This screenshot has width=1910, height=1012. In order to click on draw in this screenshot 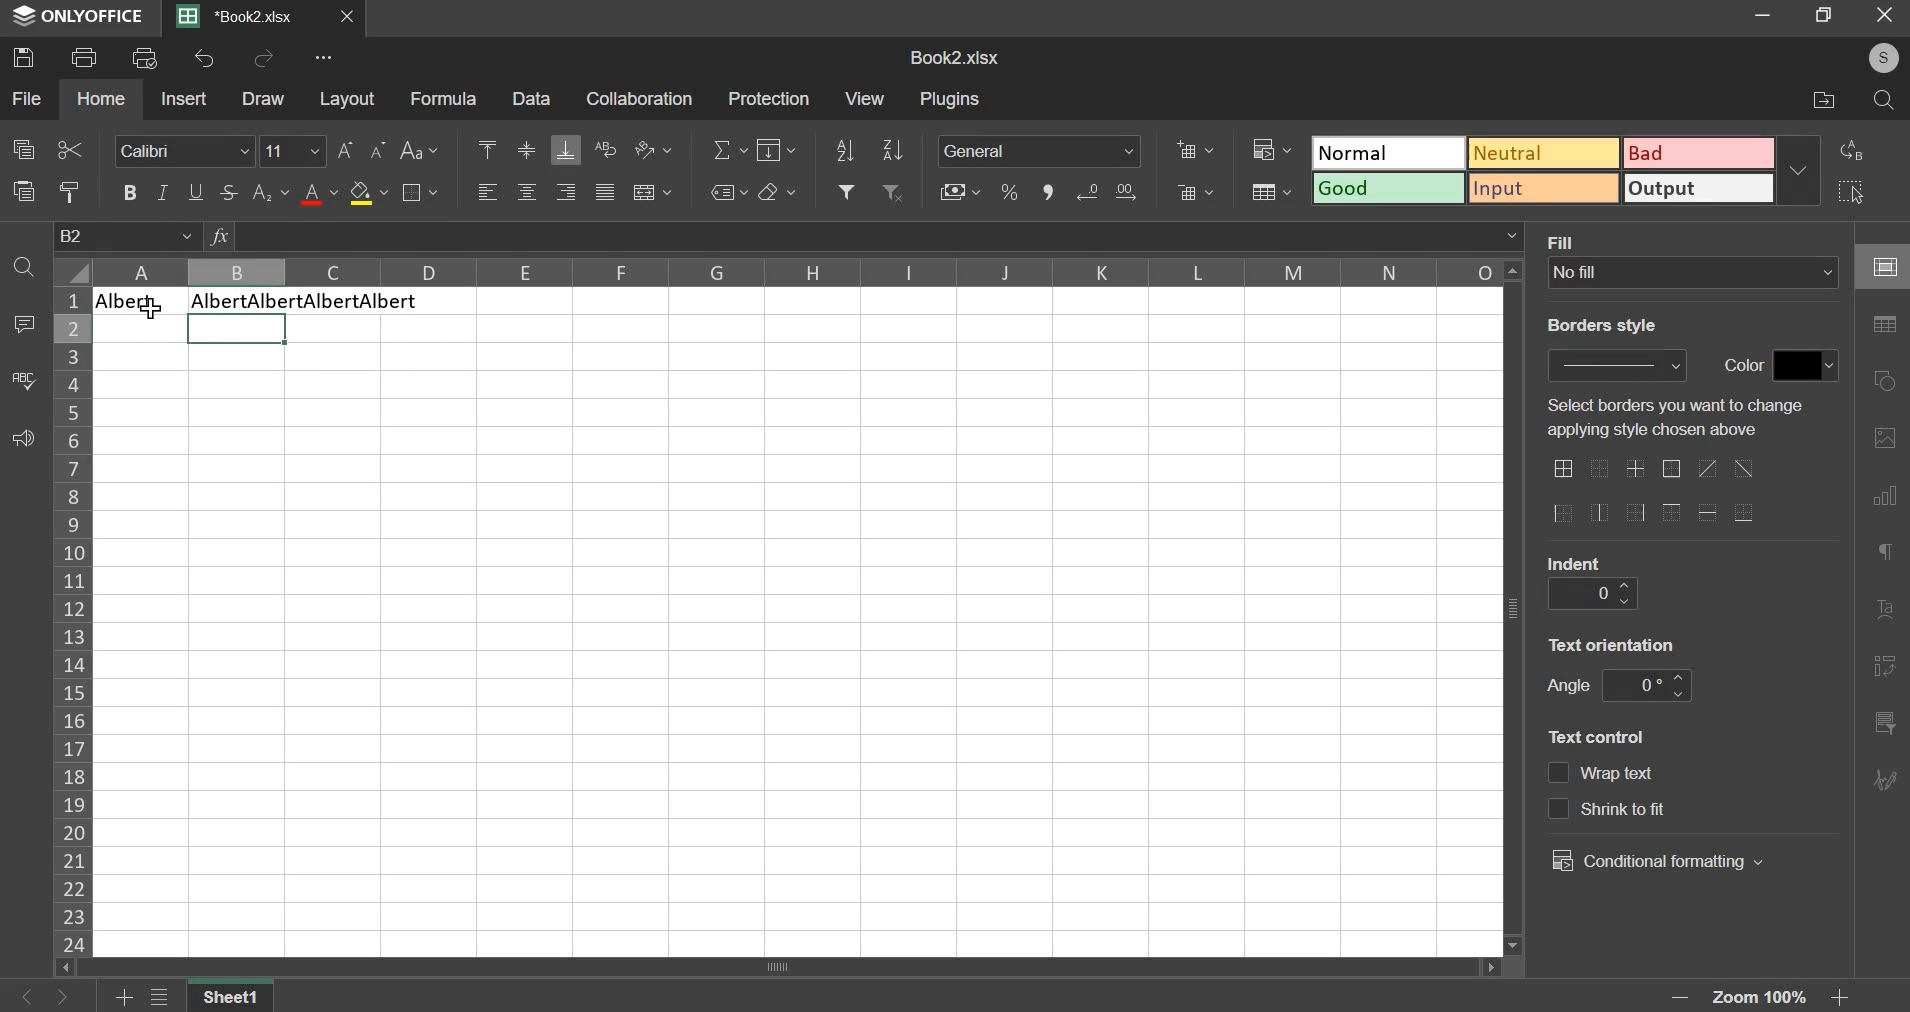, I will do `click(264, 98)`.